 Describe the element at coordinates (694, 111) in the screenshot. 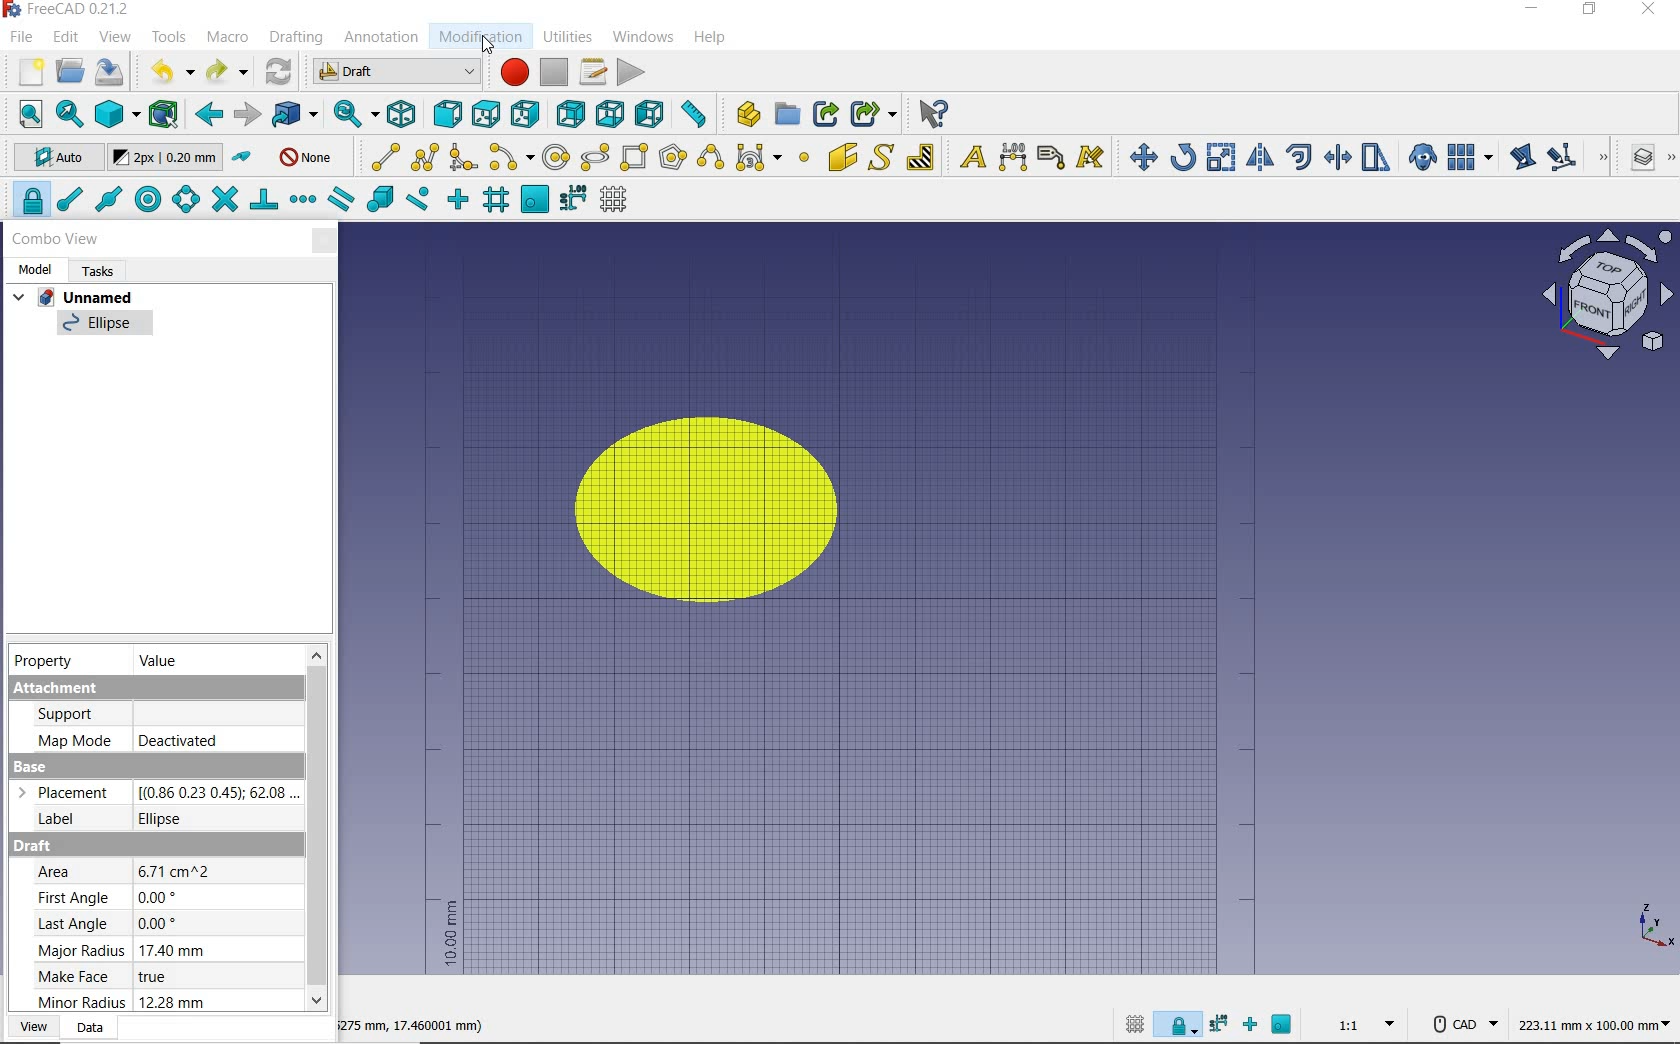

I see `measure distance` at that location.